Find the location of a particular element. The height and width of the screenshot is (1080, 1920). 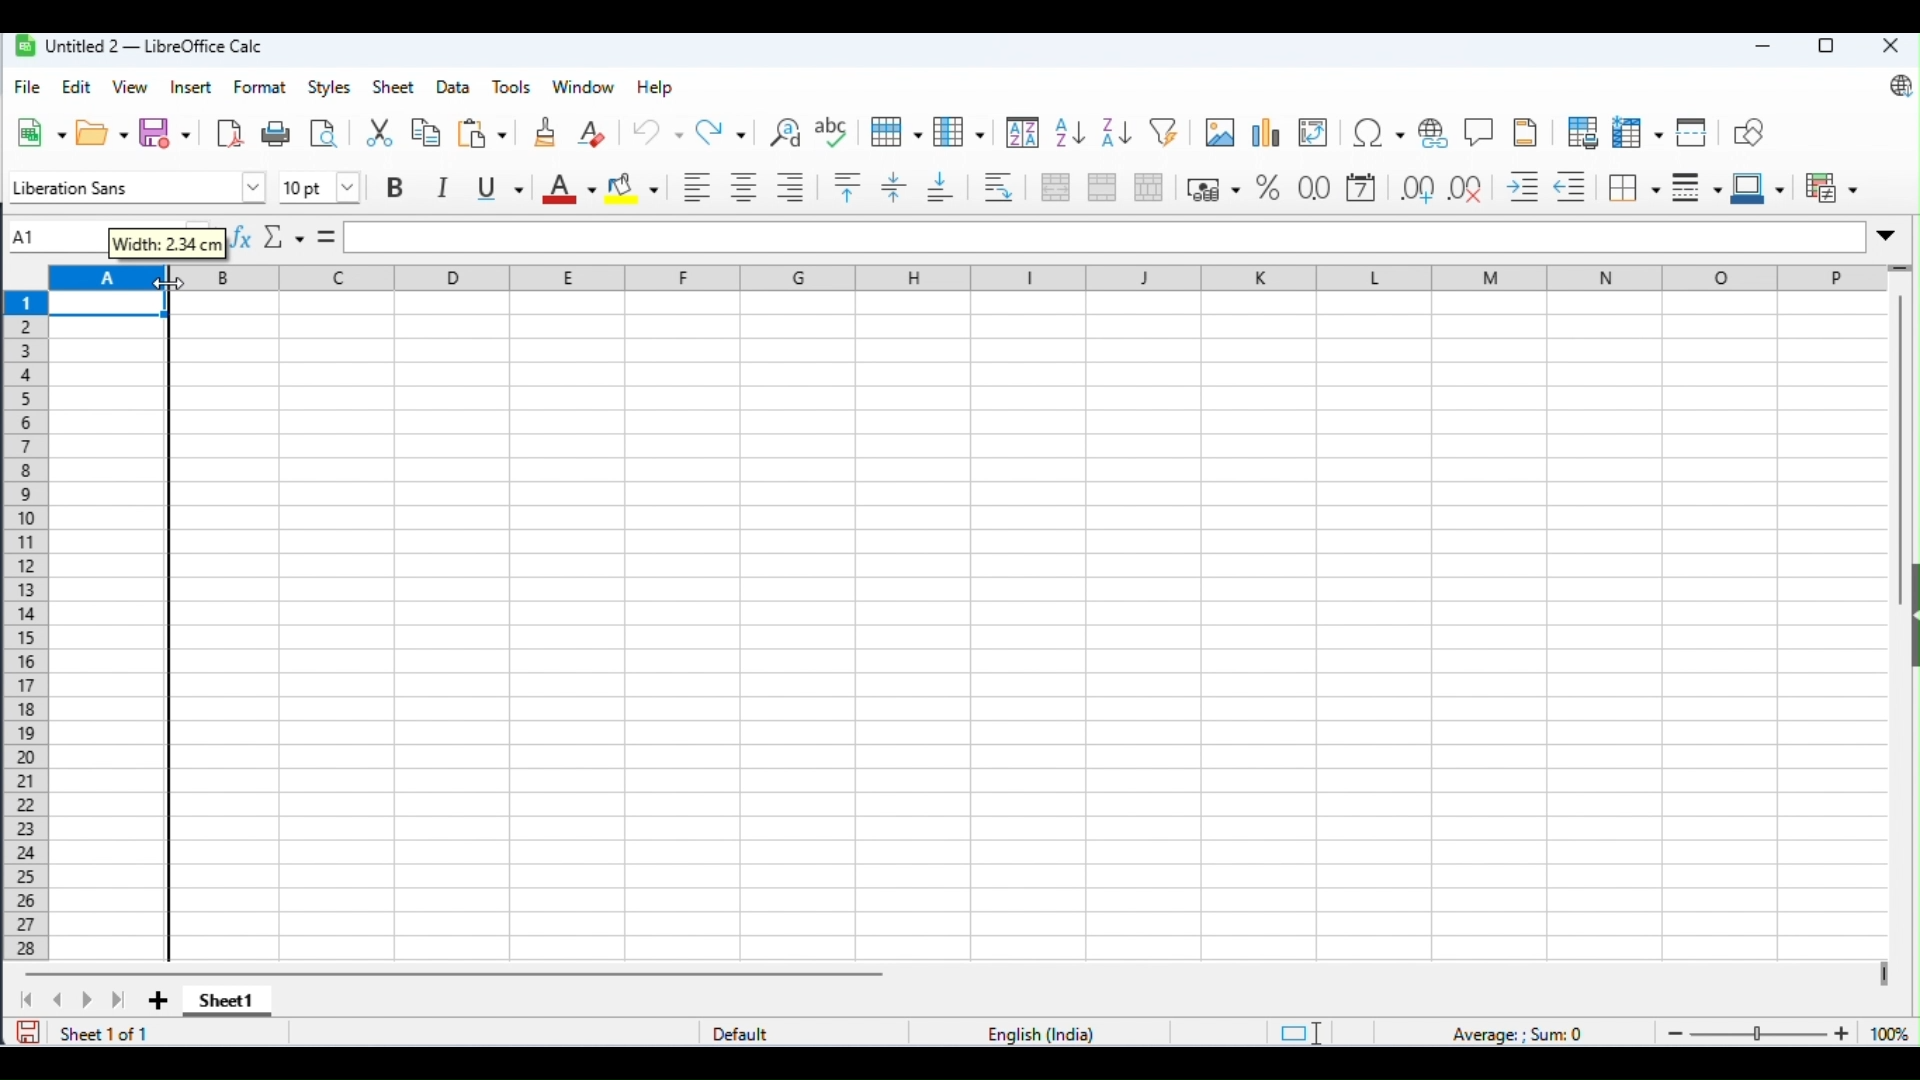

enter vertically is located at coordinates (895, 187).